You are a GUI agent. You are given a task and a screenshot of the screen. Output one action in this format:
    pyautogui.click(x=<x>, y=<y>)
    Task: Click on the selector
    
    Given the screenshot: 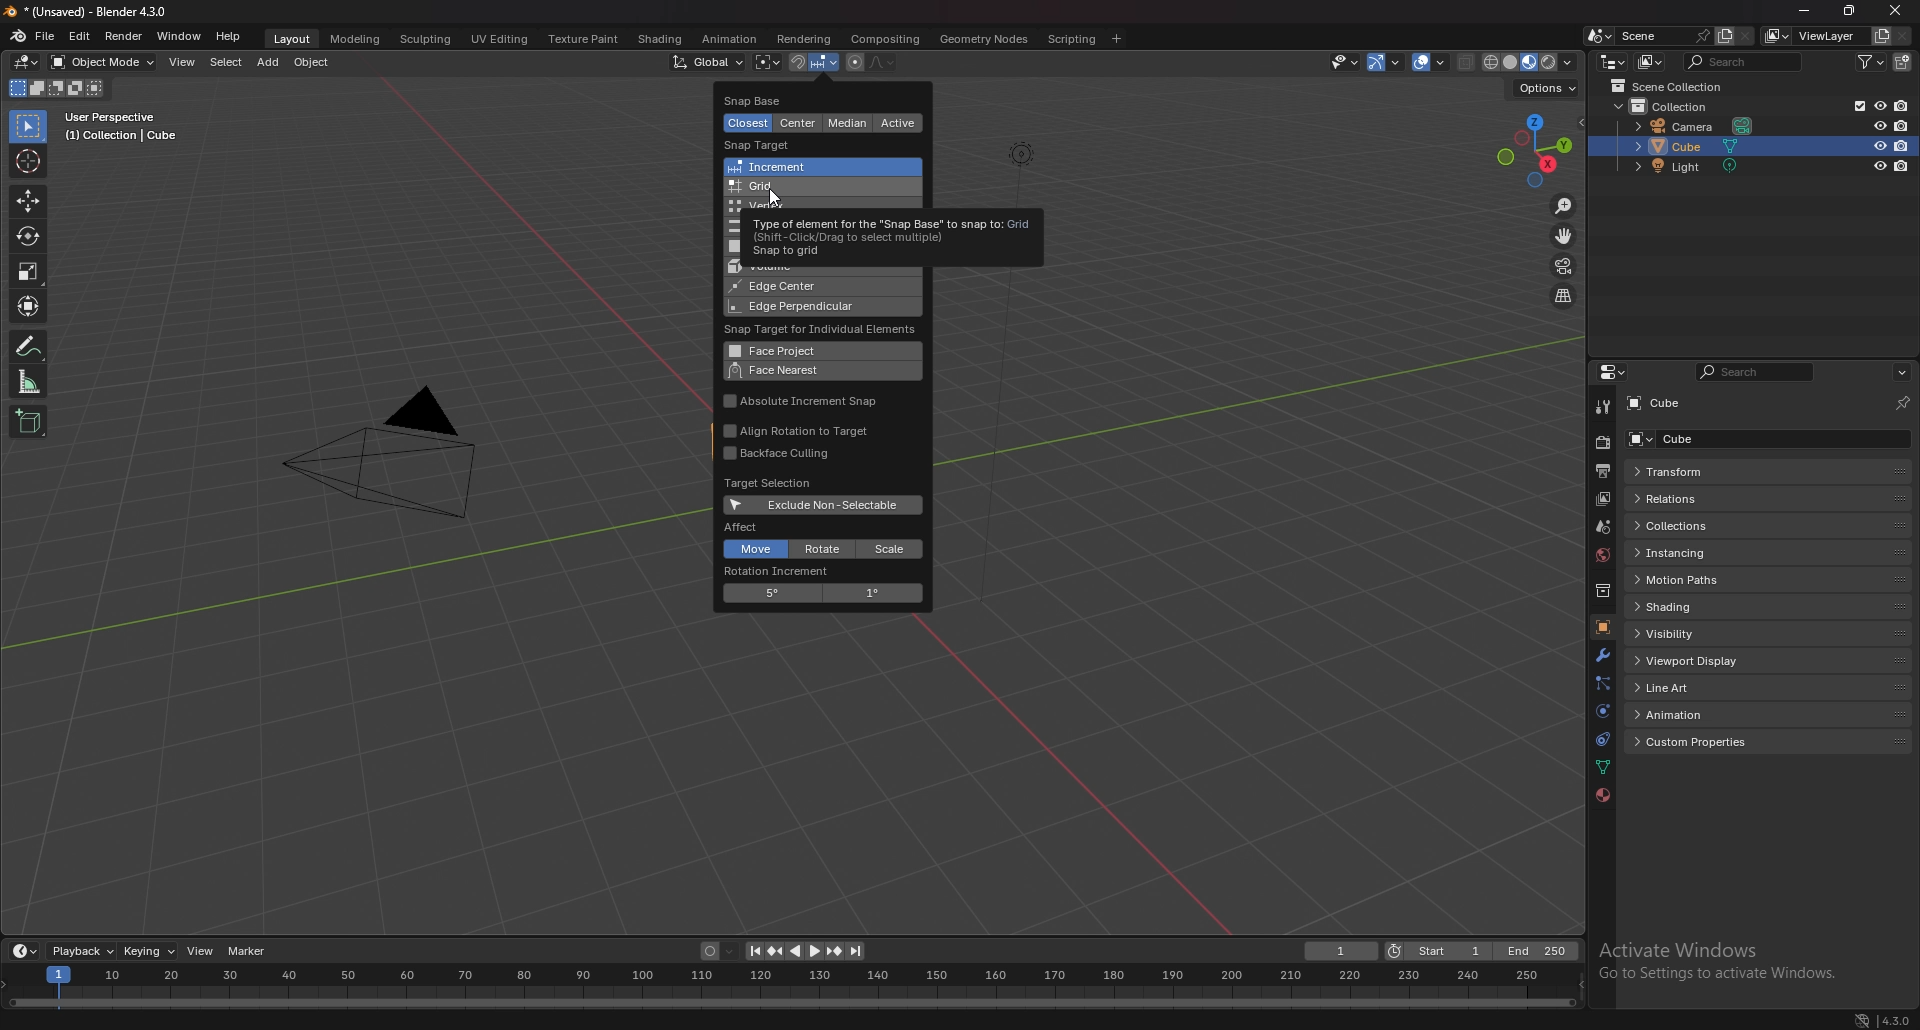 What is the action you would take?
    pyautogui.click(x=28, y=126)
    